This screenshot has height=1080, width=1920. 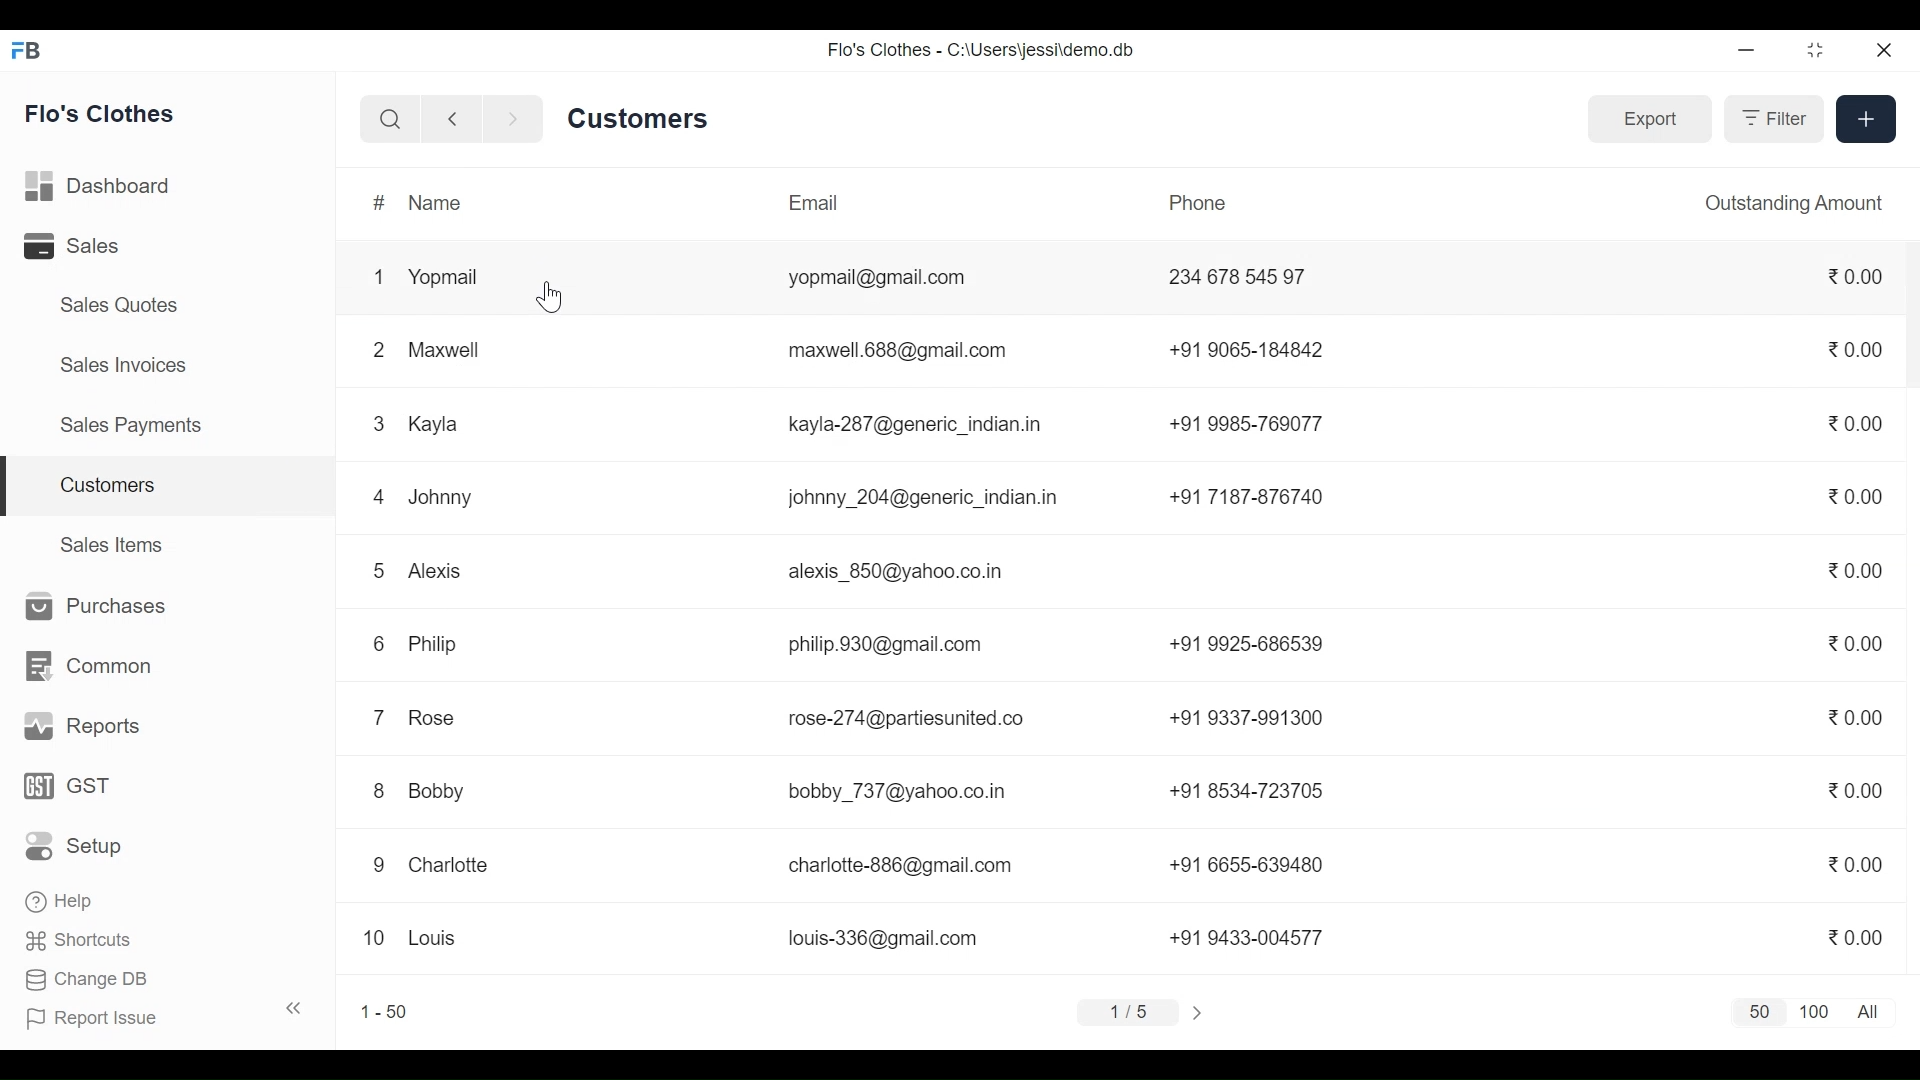 What do you see at coordinates (1881, 49) in the screenshot?
I see `Close` at bounding box center [1881, 49].